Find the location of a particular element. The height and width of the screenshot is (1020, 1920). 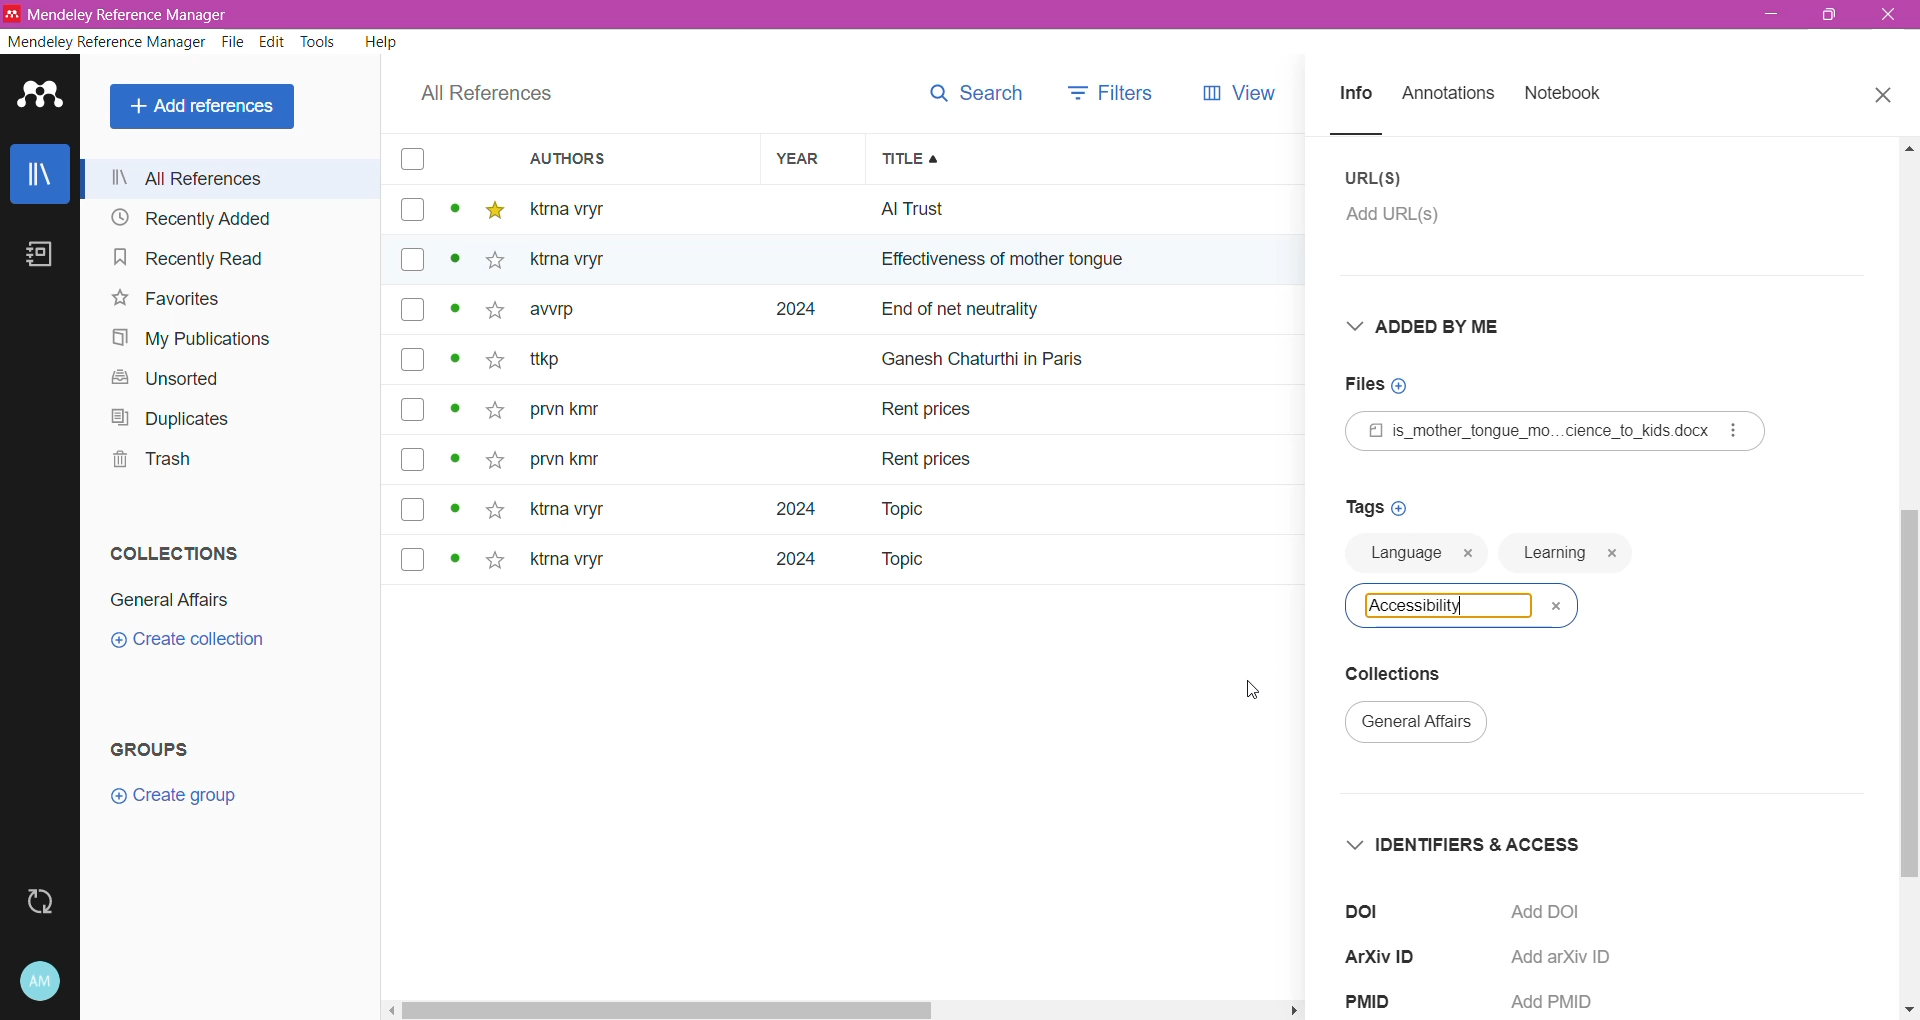

2024 is located at coordinates (778, 509).